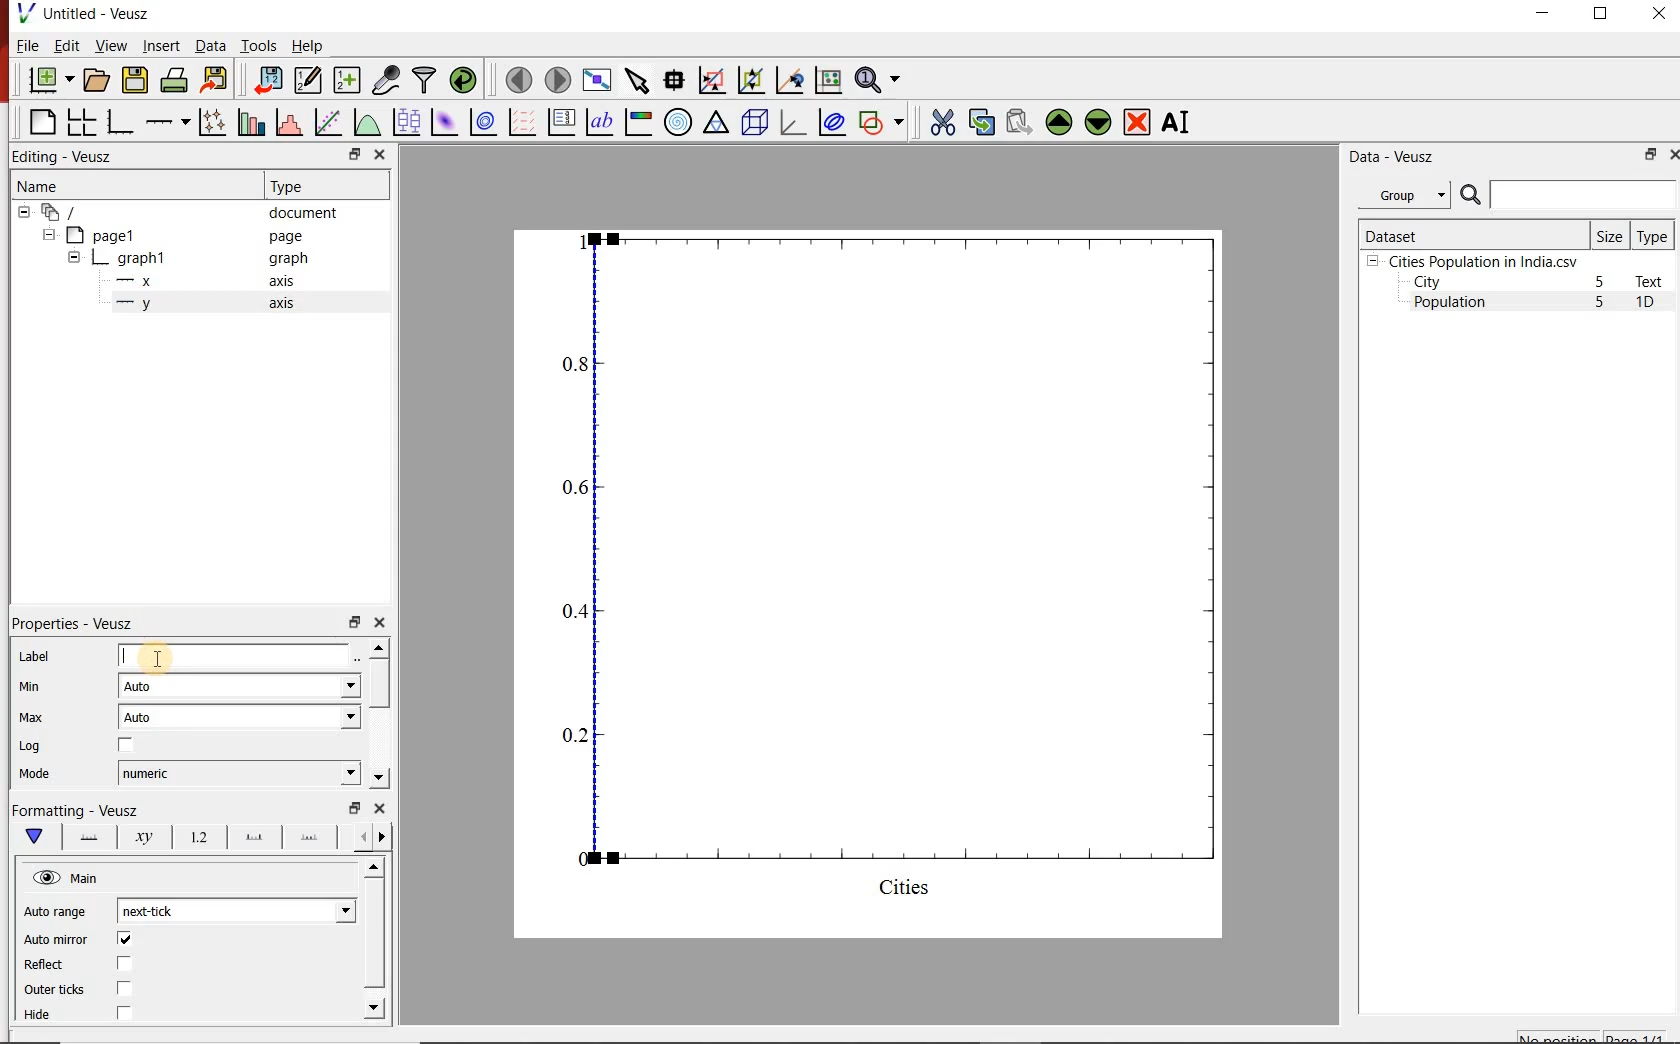 Image resolution: width=1680 pixels, height=1044 pixels. What do you see at coordinates (209, 304) in the screenshot?
I see `y axis` at bounding box center [209, 304].